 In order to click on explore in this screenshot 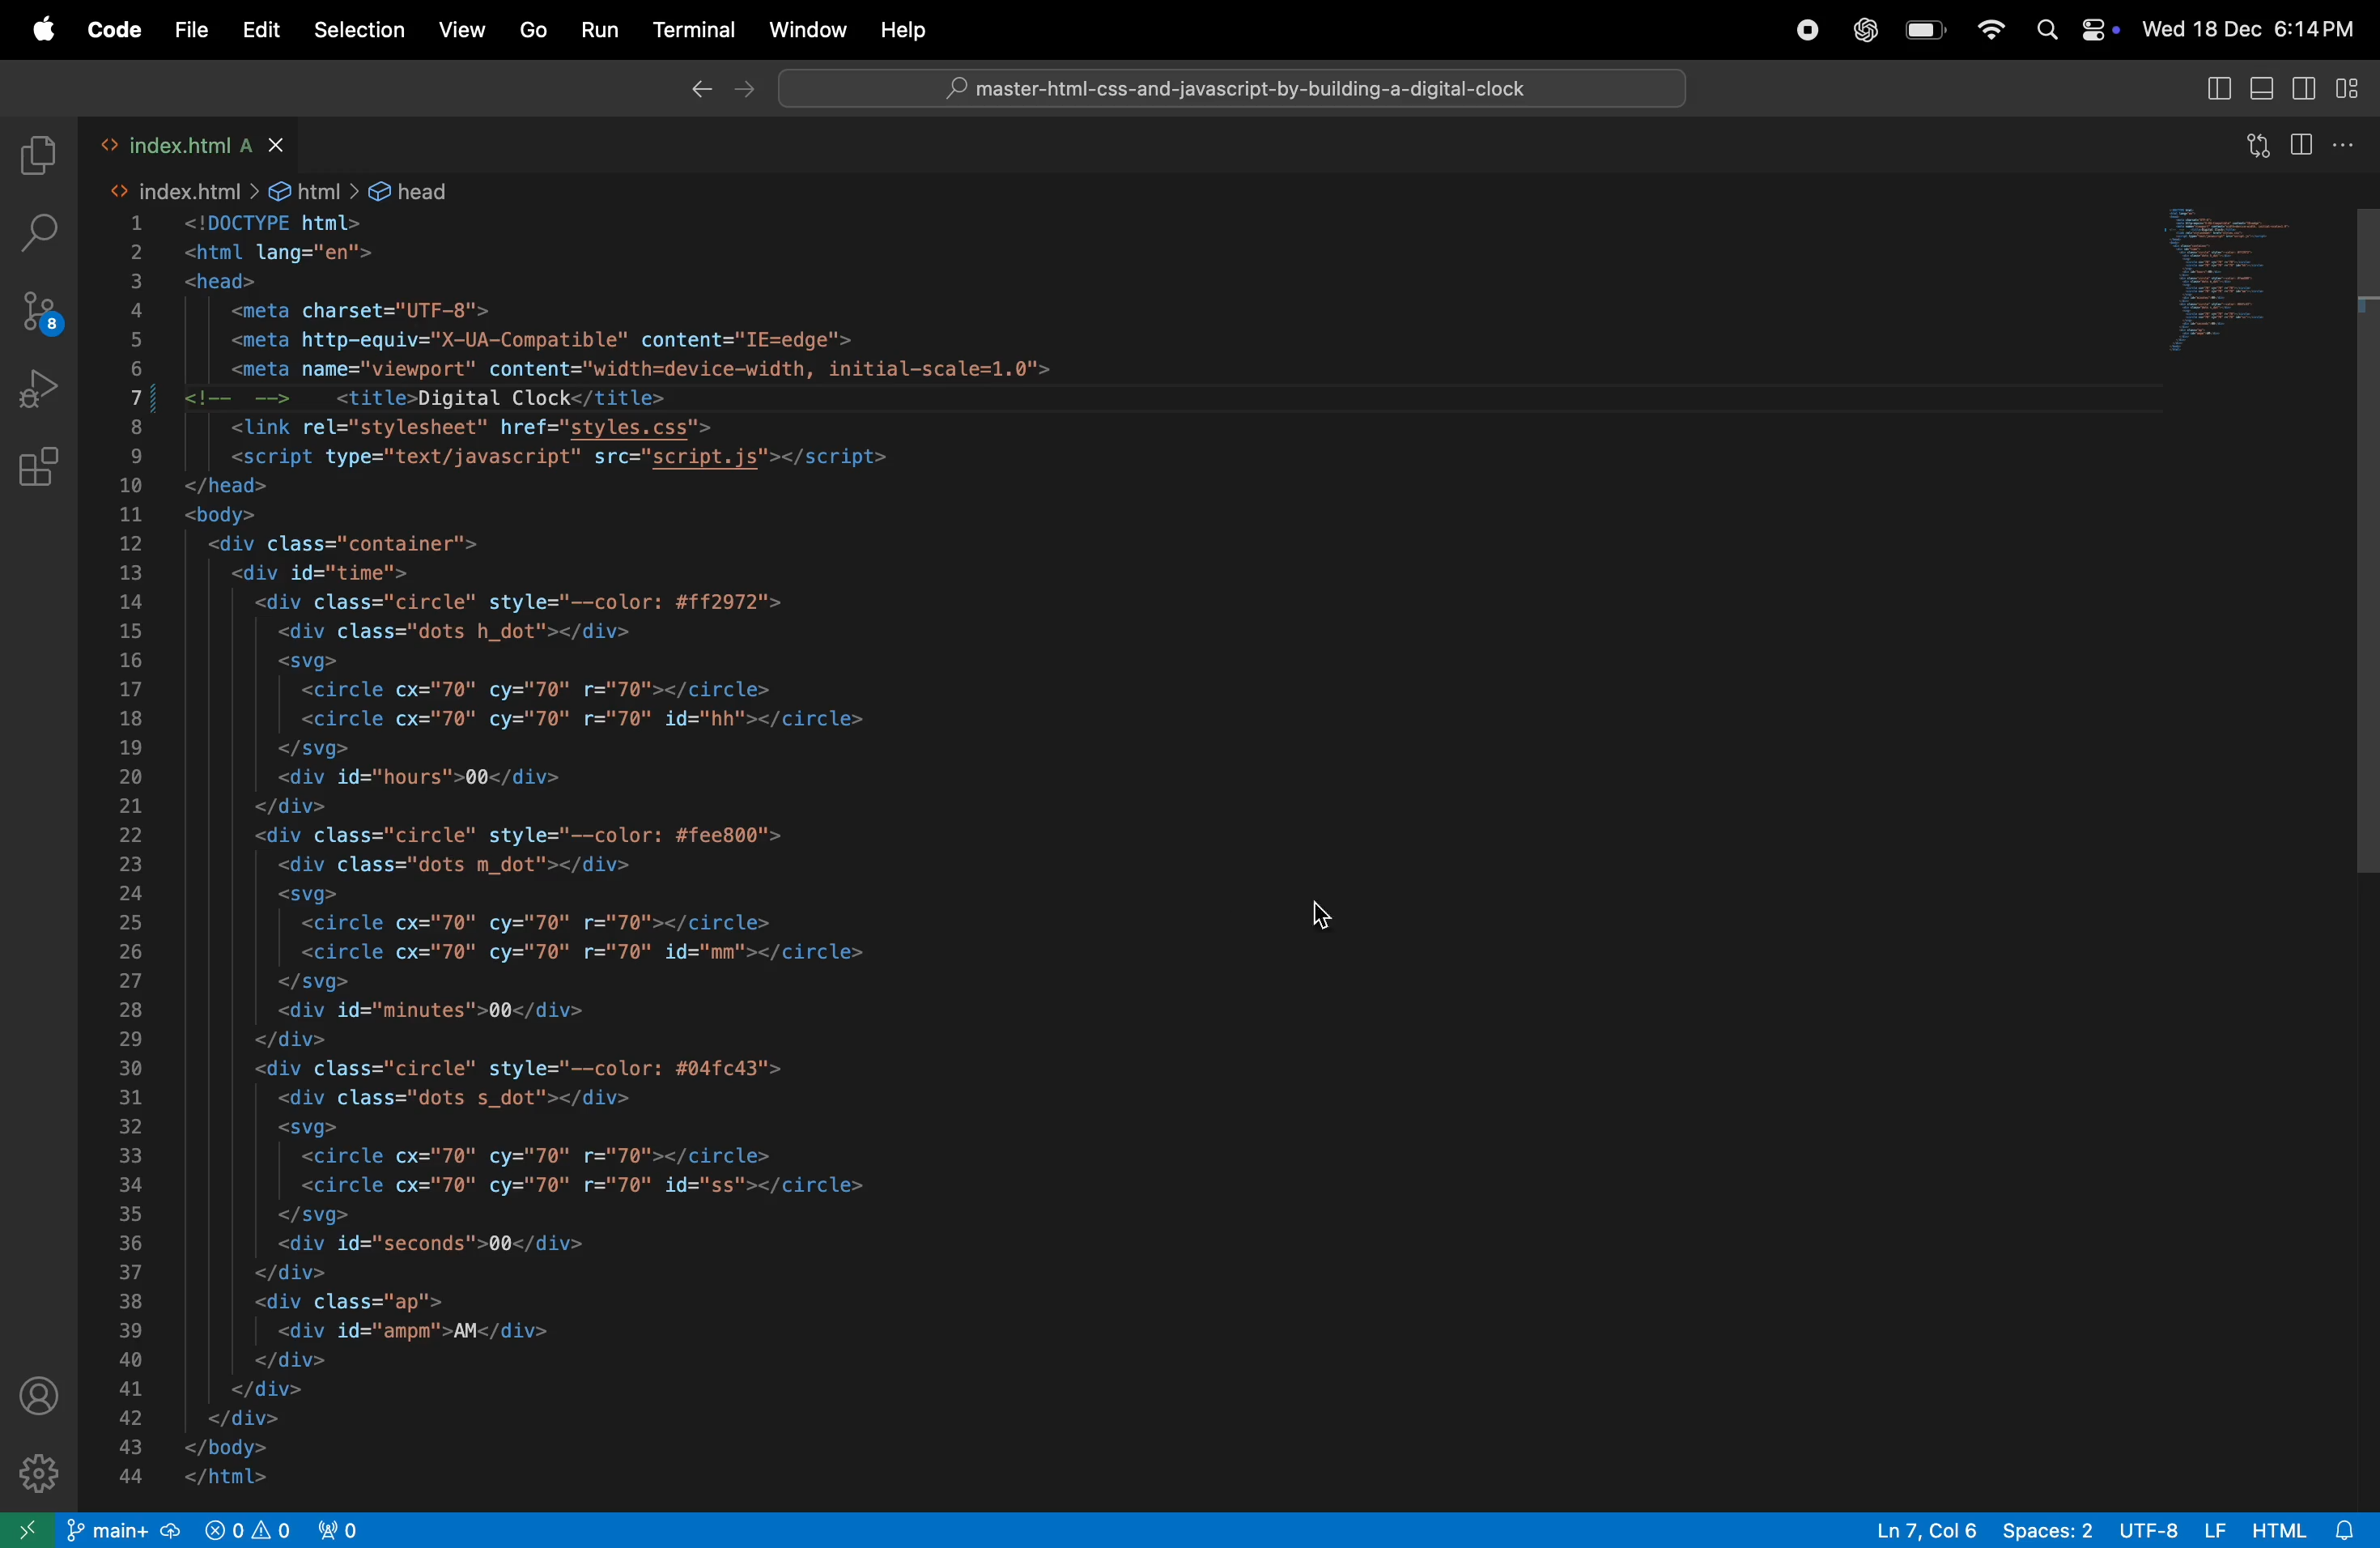, I will do `click(36, 157)`.